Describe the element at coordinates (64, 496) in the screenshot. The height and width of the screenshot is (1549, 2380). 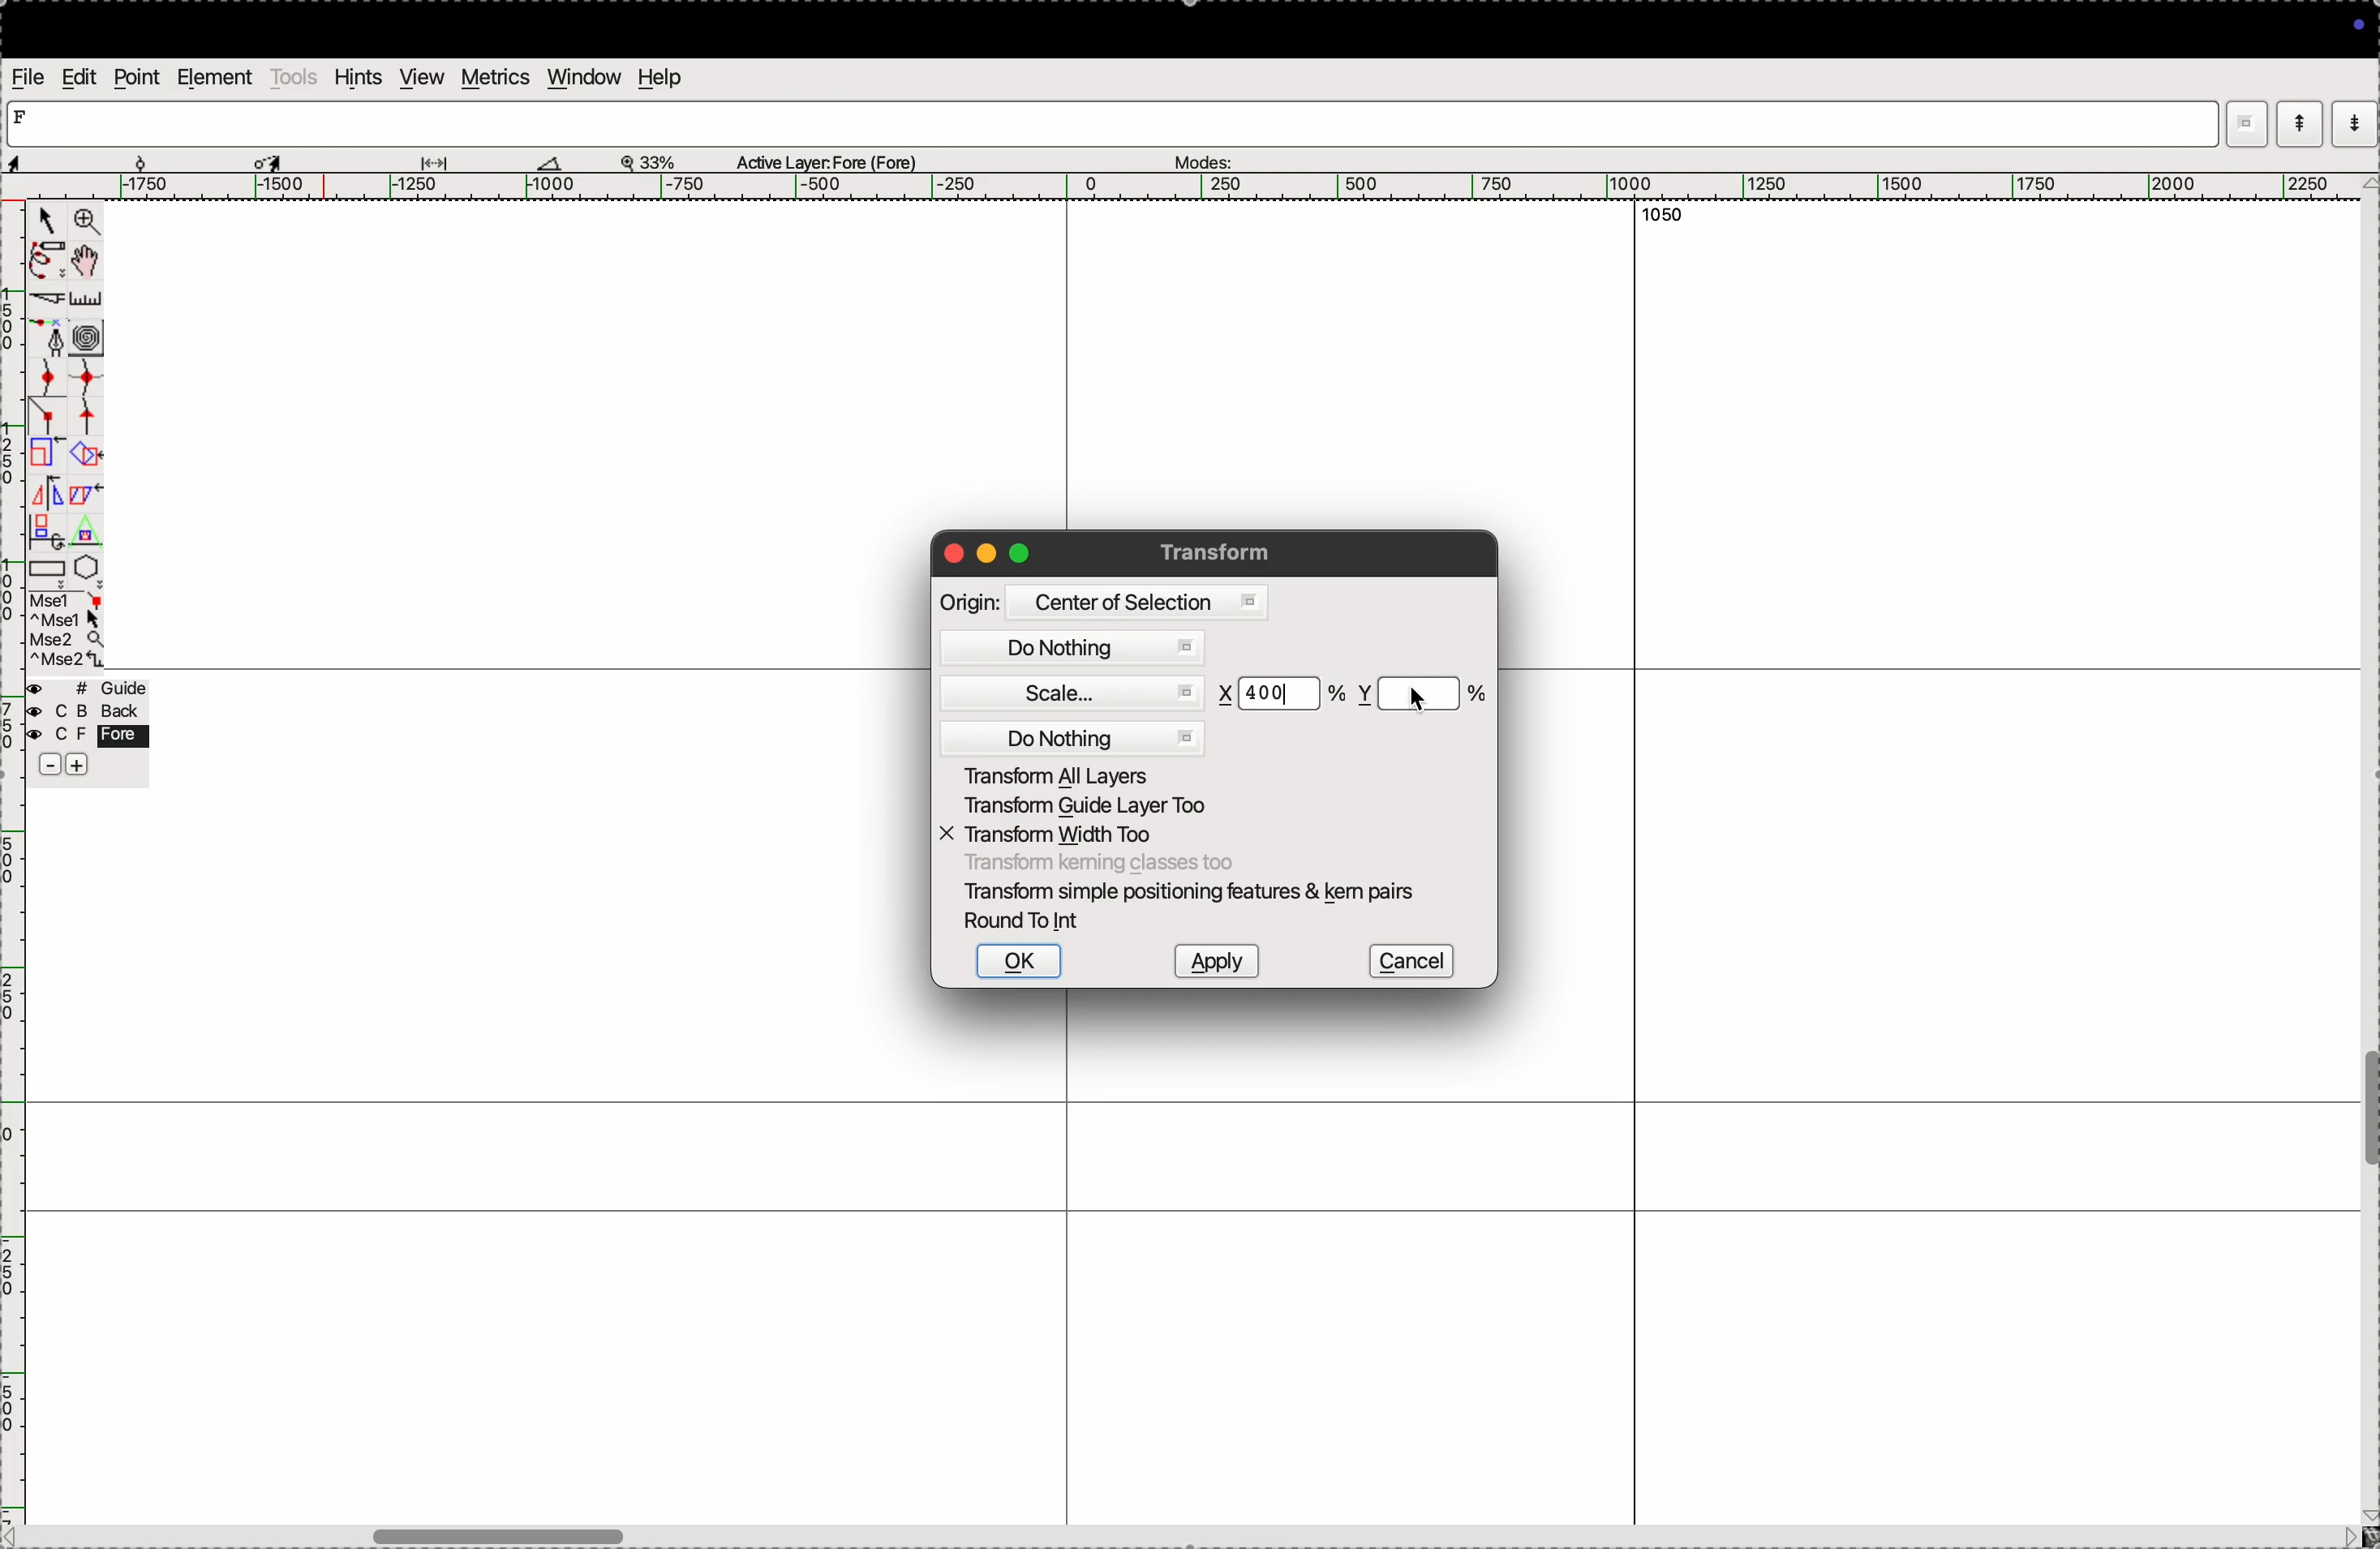
I see `mirror` at that location.